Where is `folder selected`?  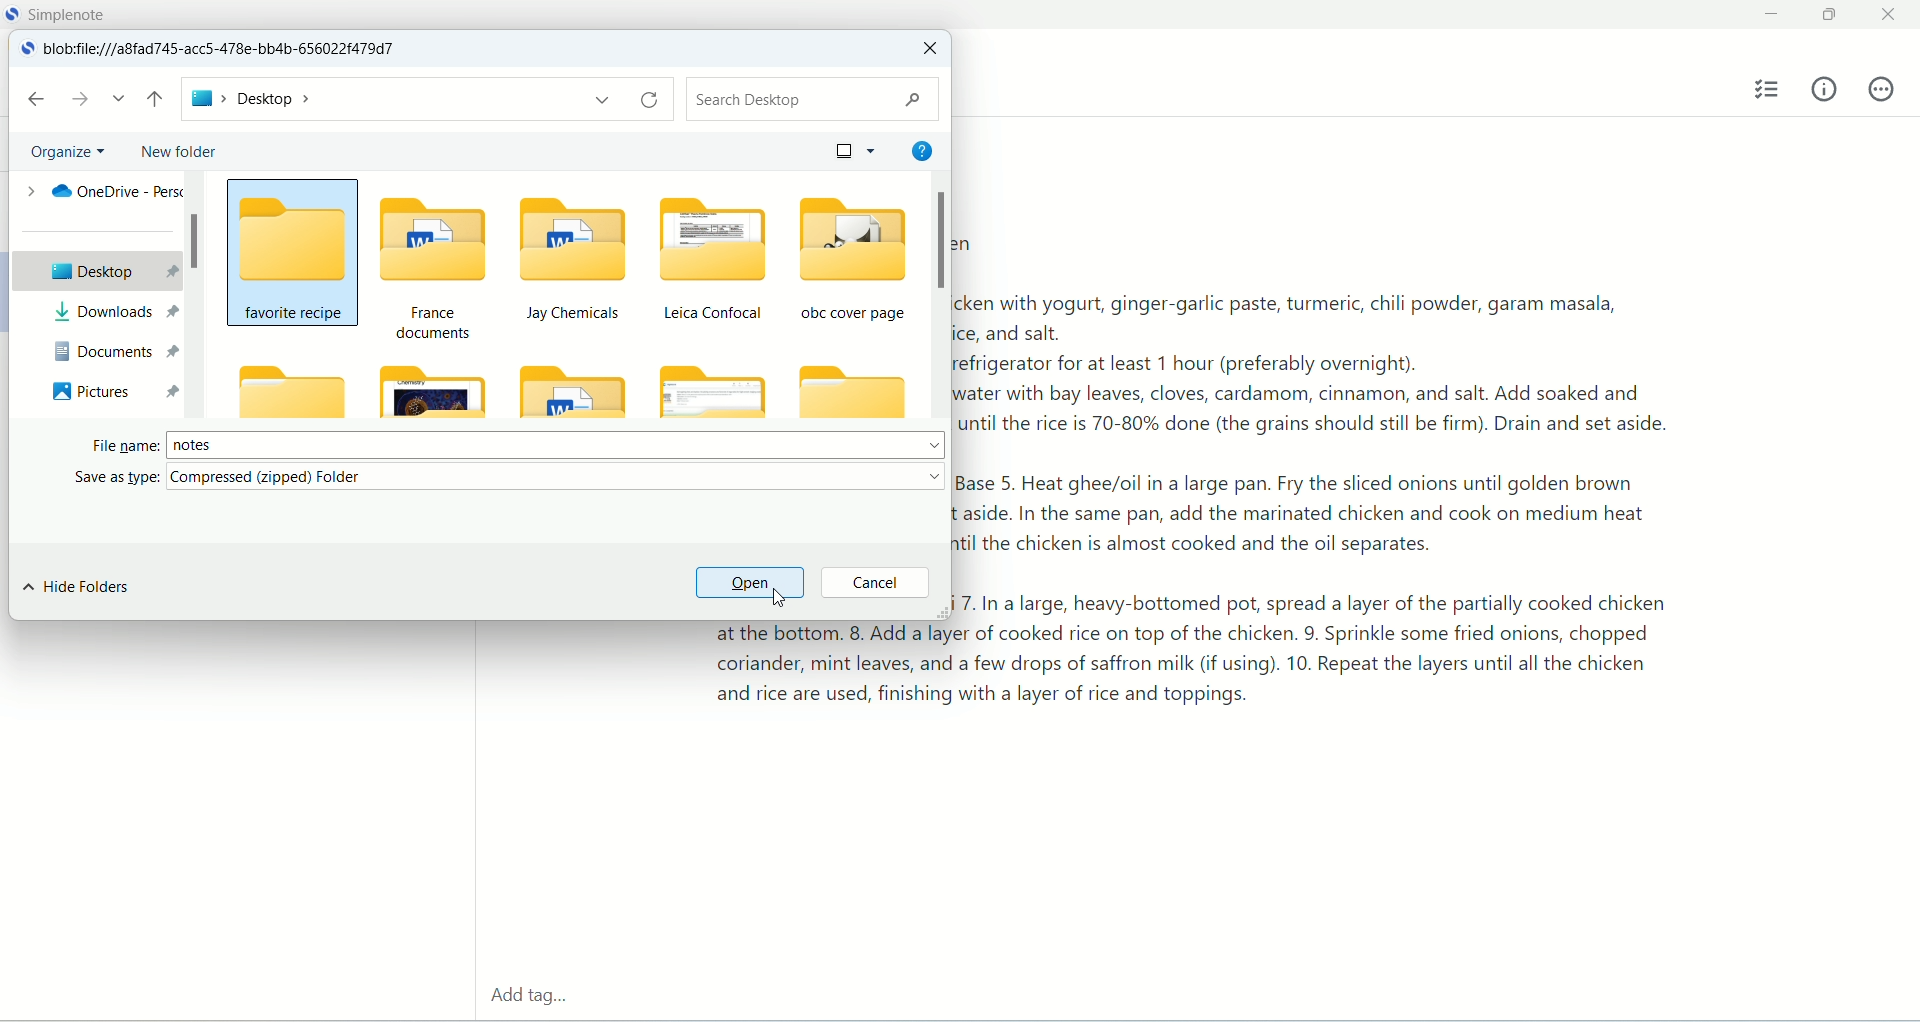 folder selected is located at coordinates (293, 250).